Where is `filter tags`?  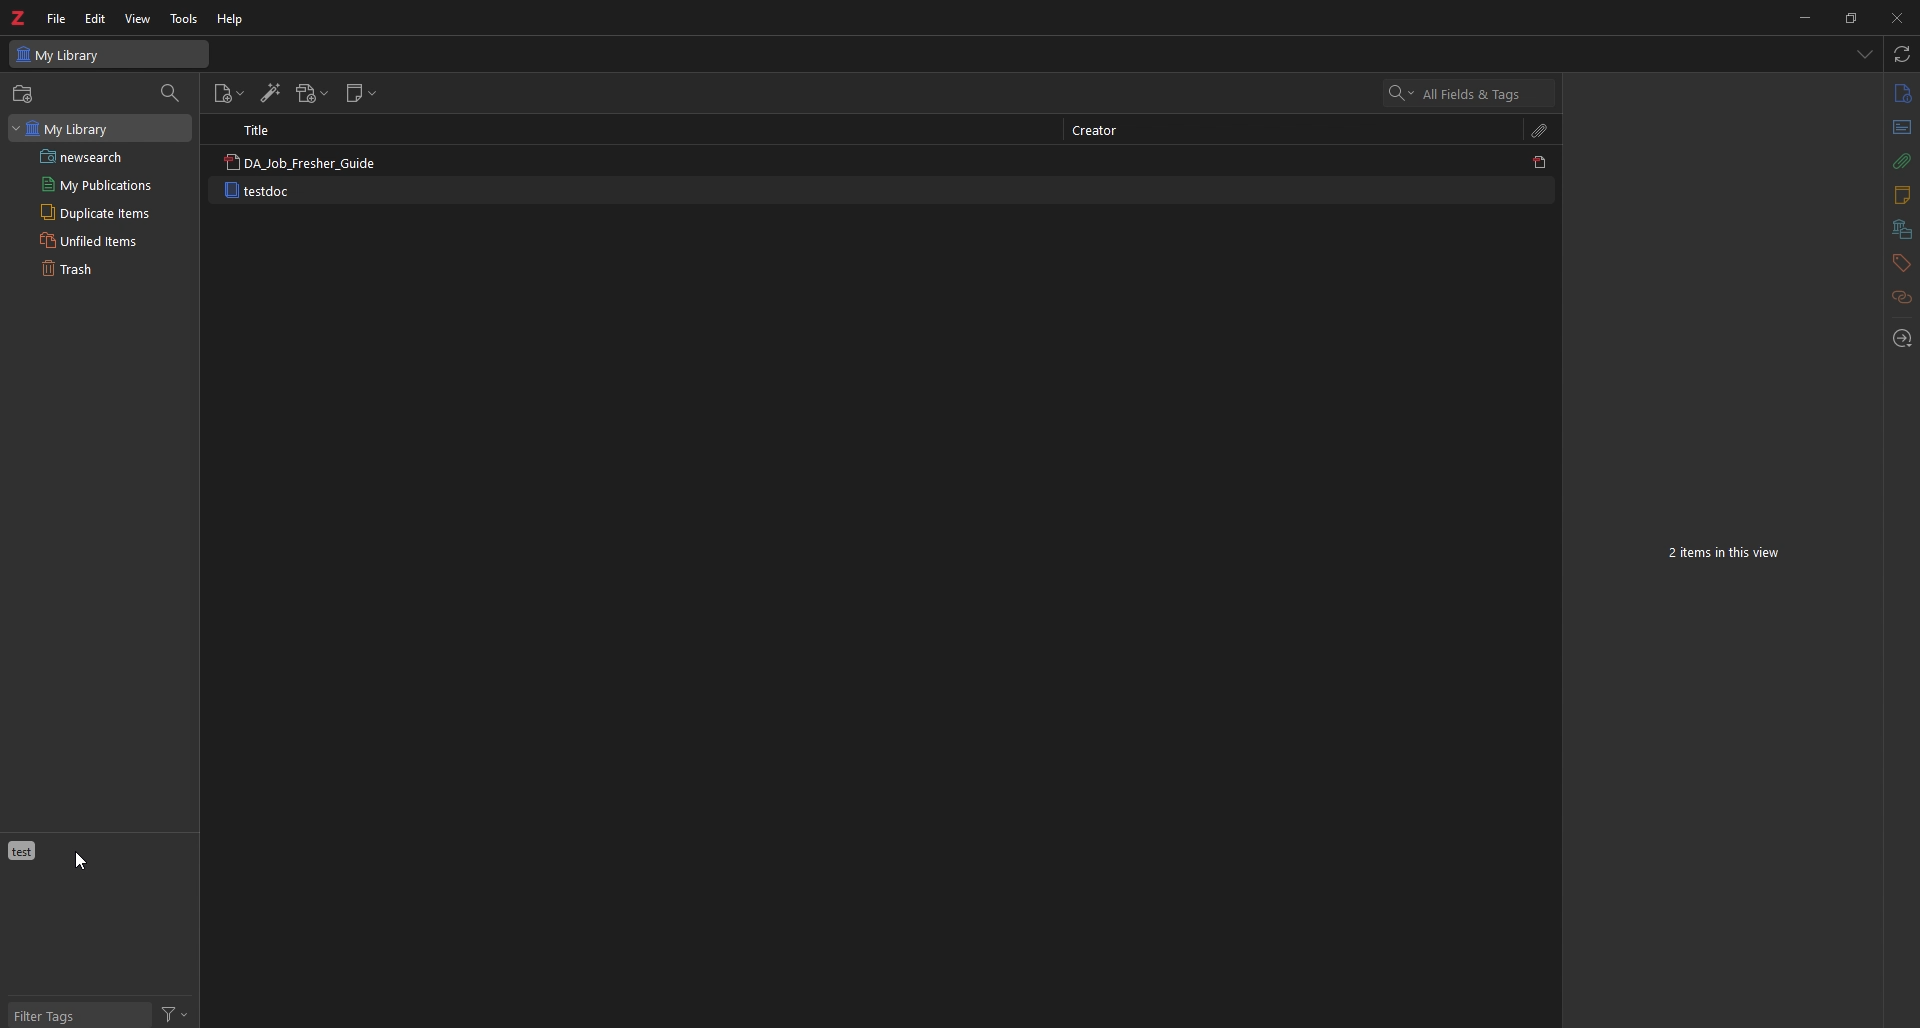 filter tags is located at coordinates (78, 1014).